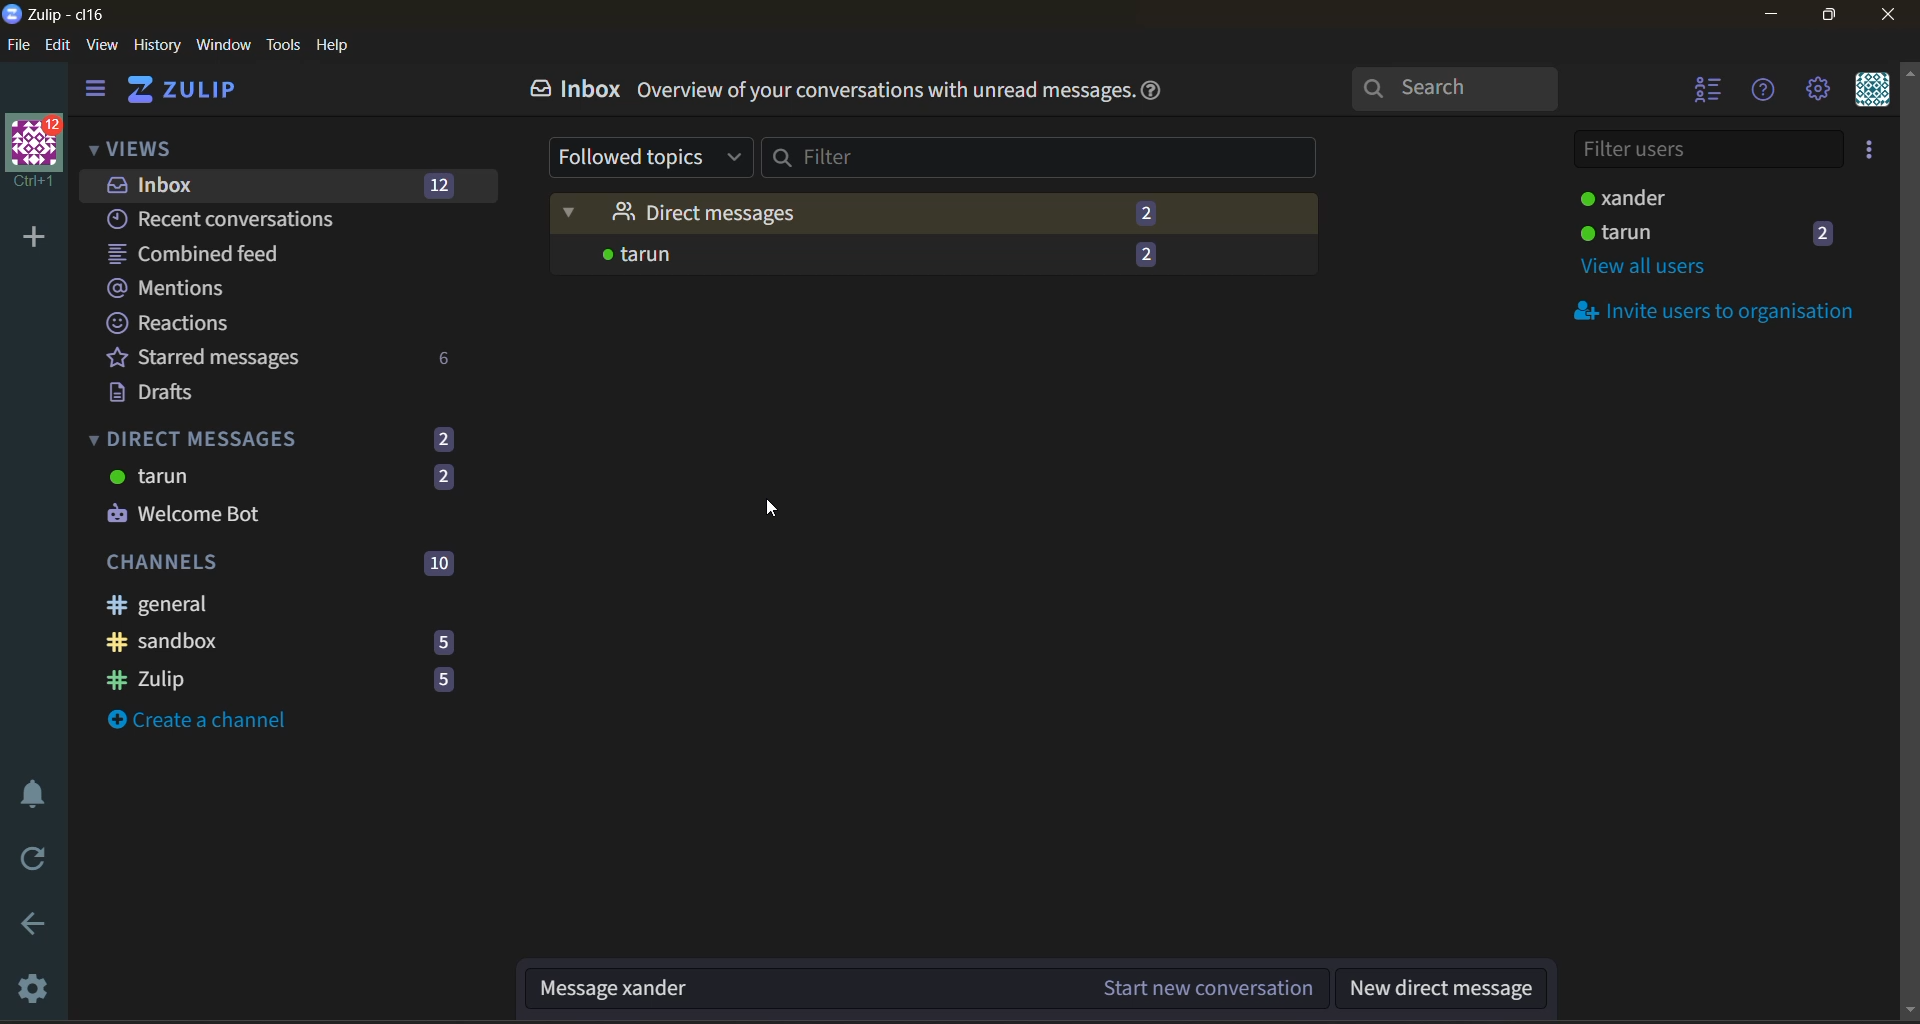  I want to click on tools, so click(285, 47).